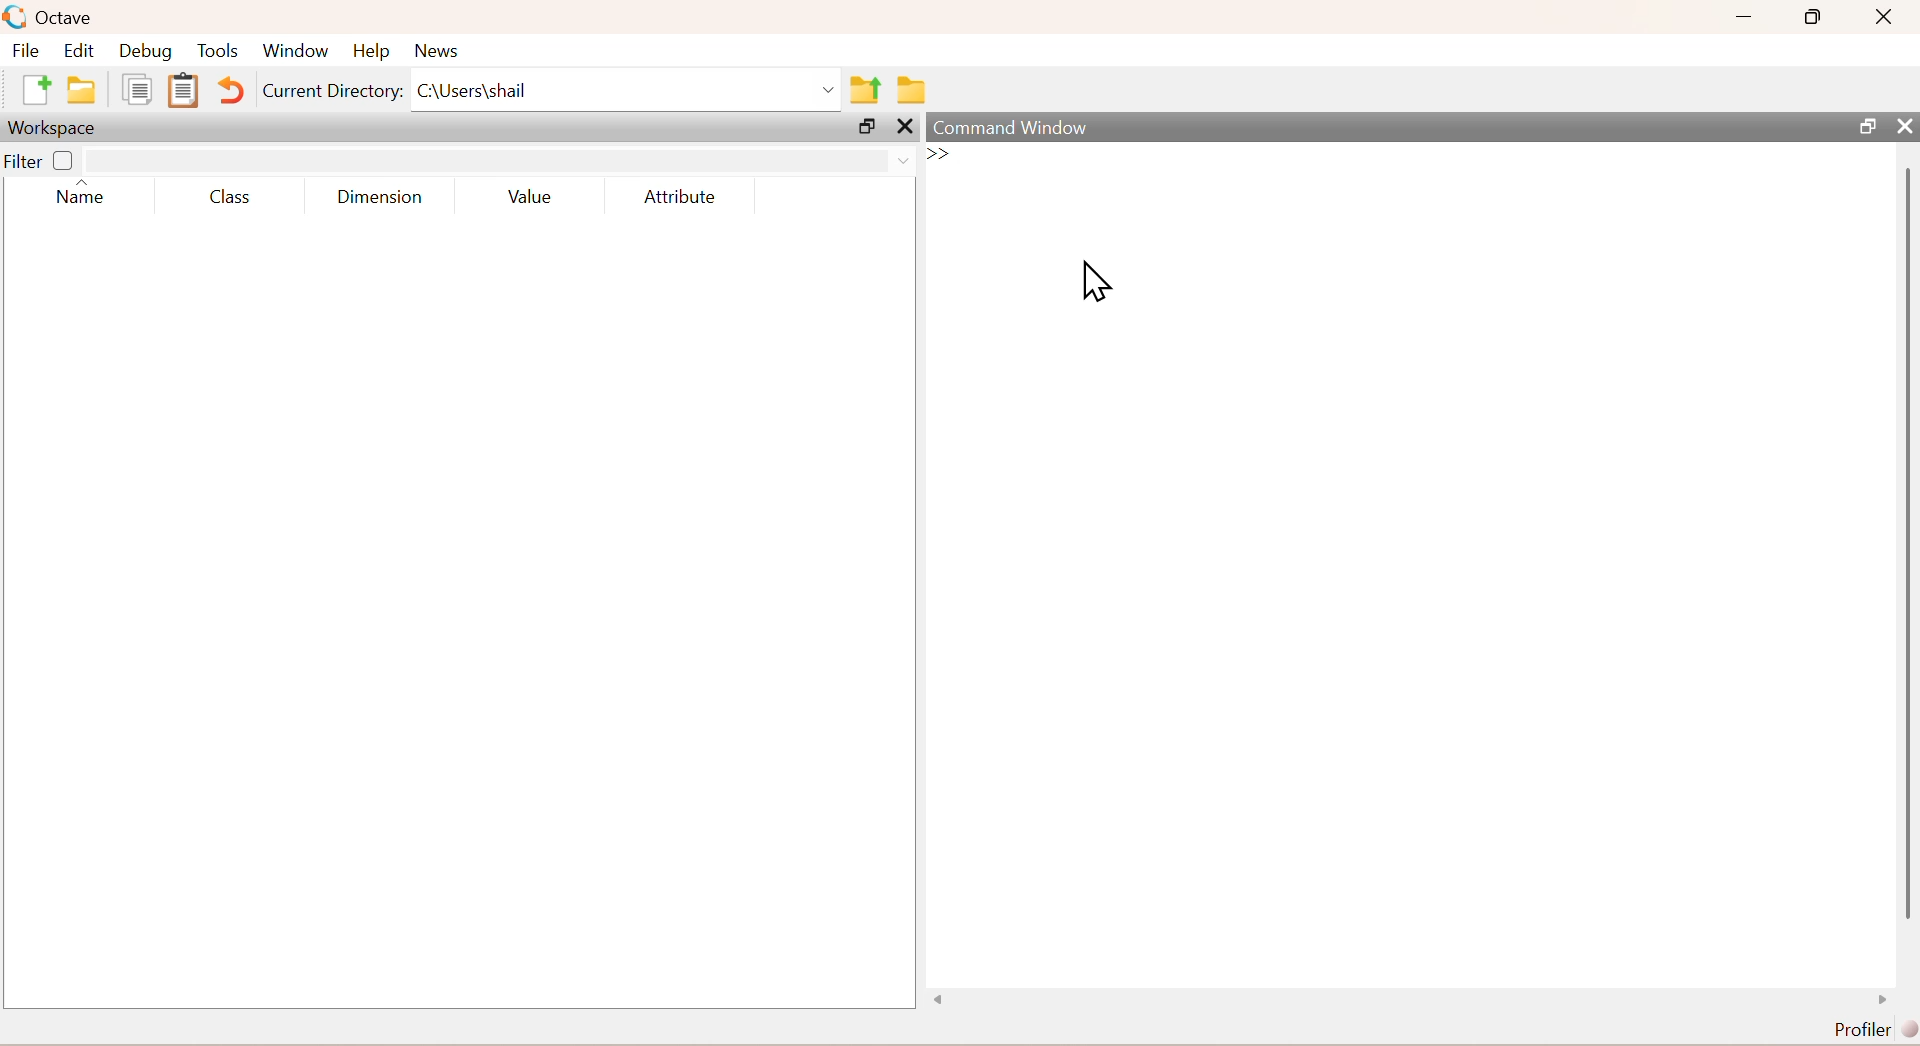 The height and width of the screenshot is (1046, 1920). What do you see at coordinates (80, 50) in the screenshot?
I see `edit` at bounding box center [80, 50].